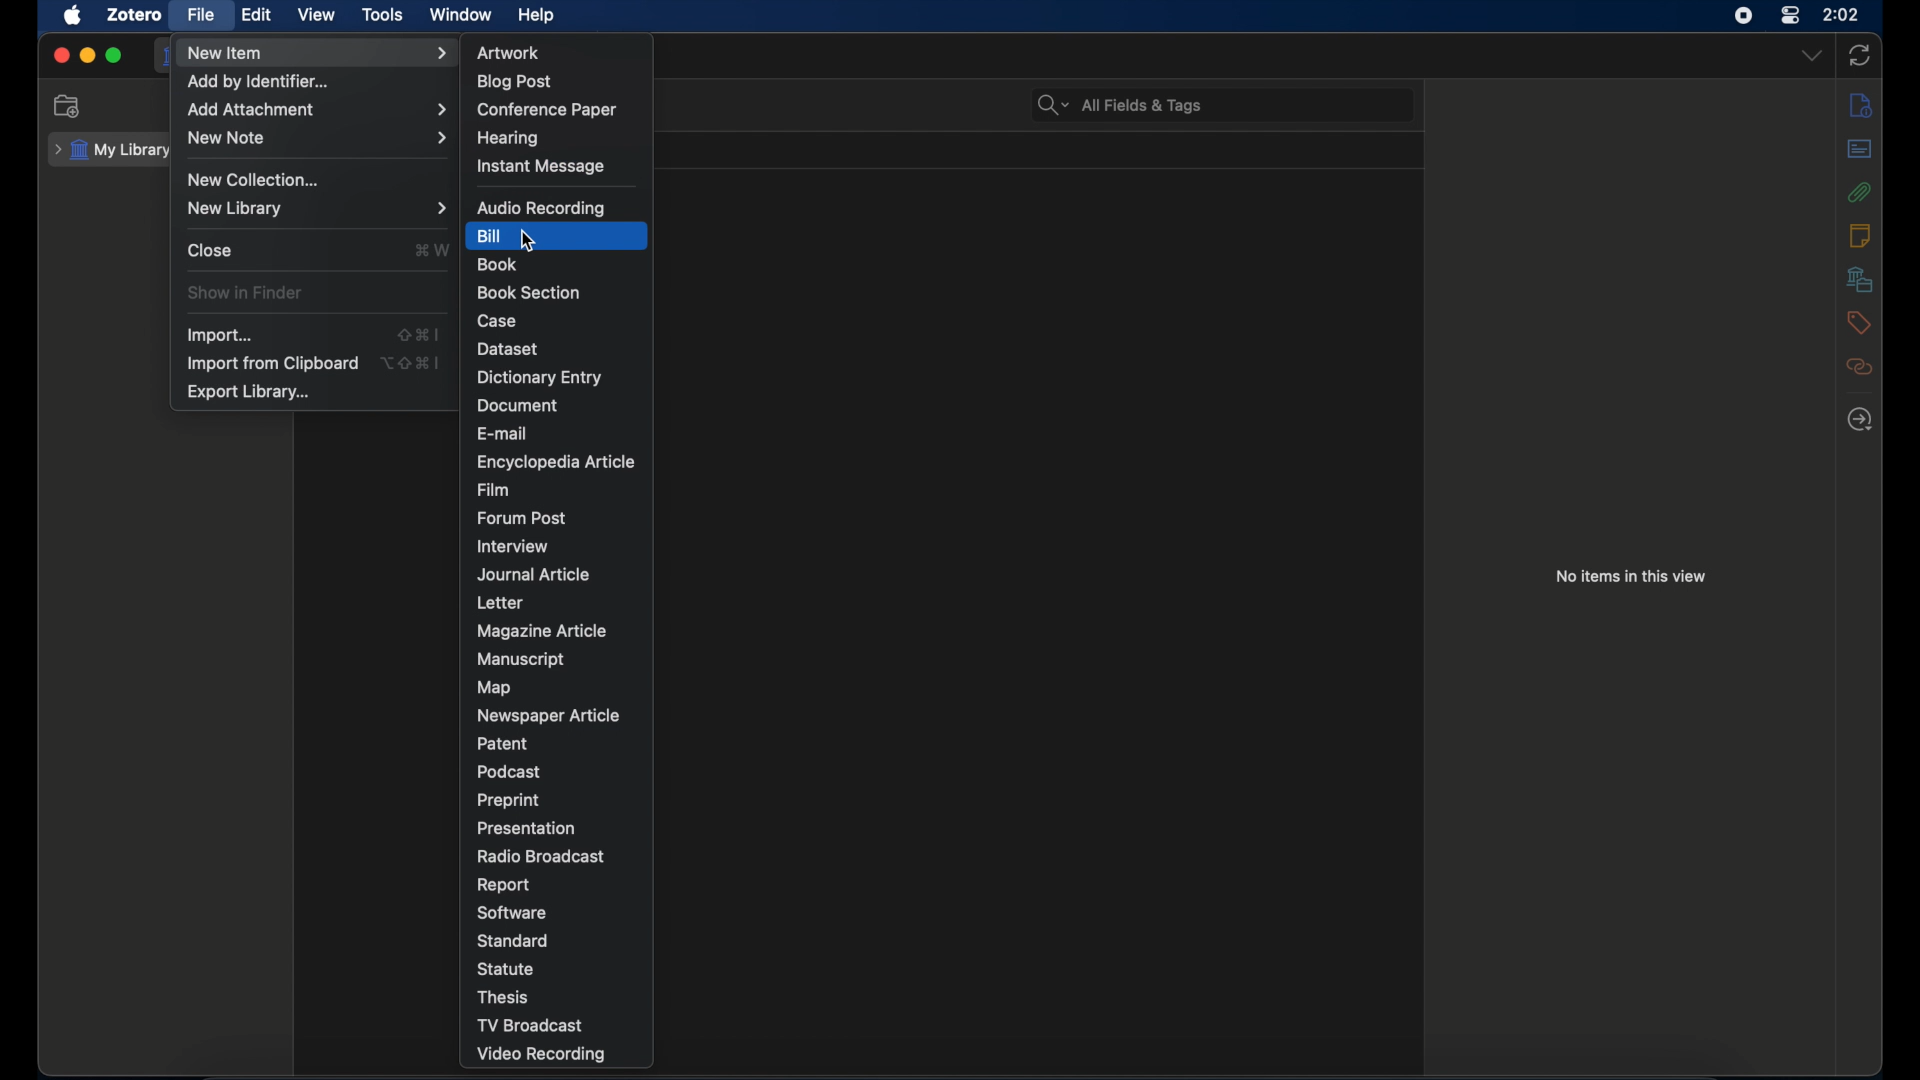 The image size is (1920, 1080). Describe the element at coordinates (132, 16) in the screenshot. I see `zotero` at that location.